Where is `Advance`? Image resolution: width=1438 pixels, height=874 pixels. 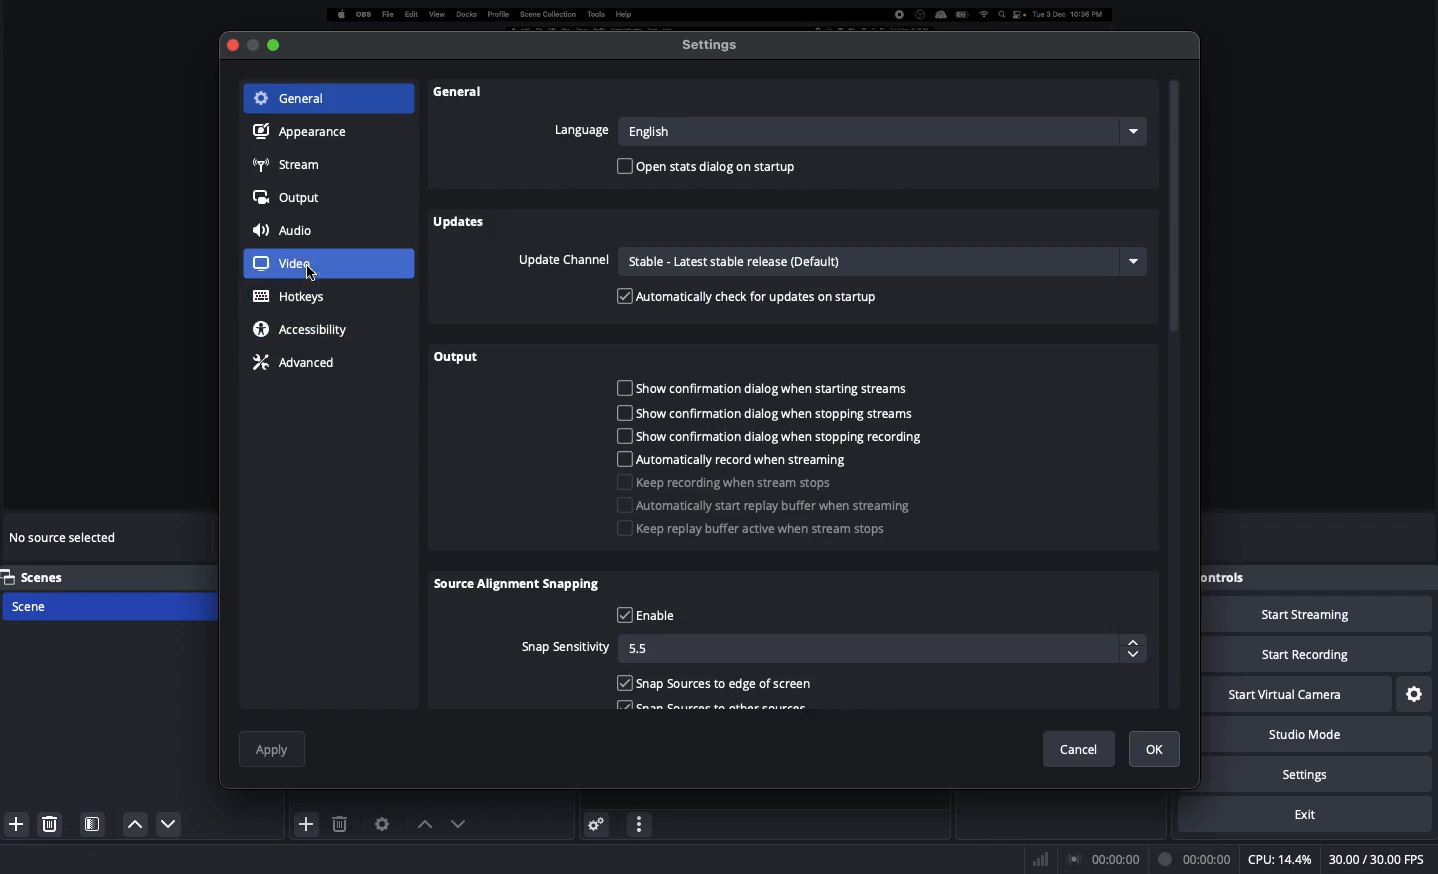 Advance is located at coordinates (297, 361).